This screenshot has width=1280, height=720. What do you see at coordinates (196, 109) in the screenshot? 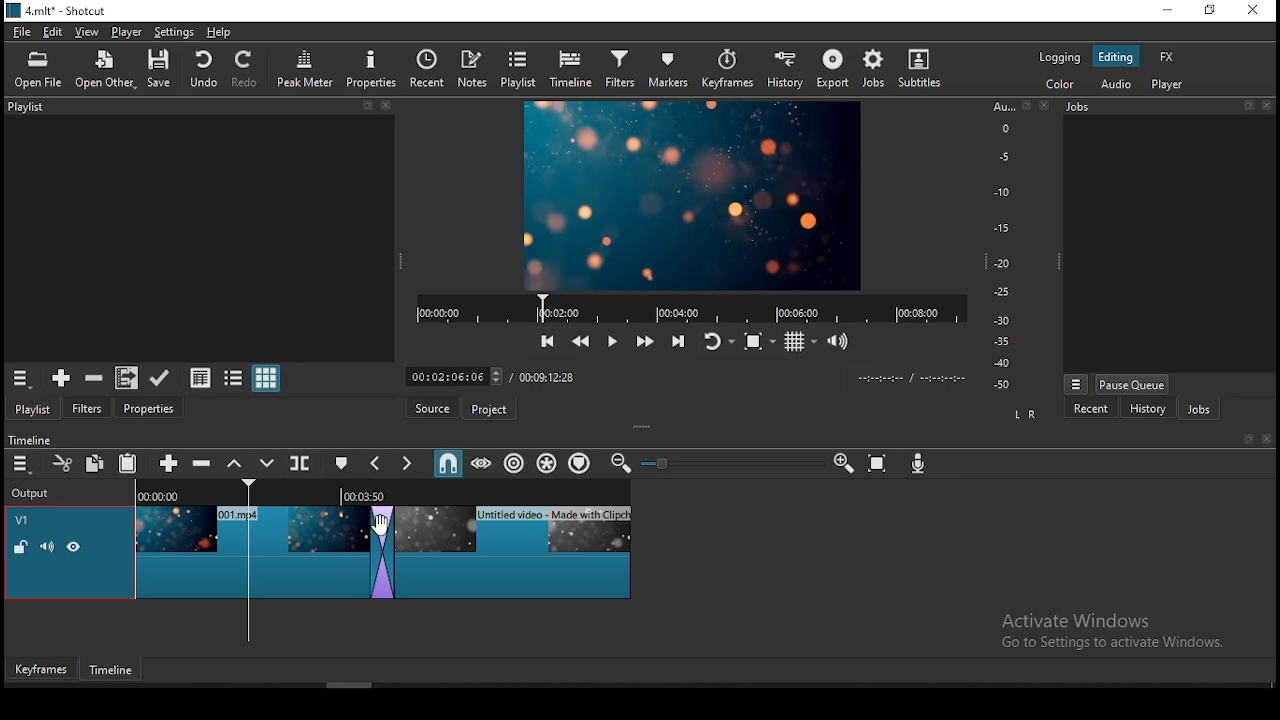
I see `playlist` at bounding box center [196, 109].